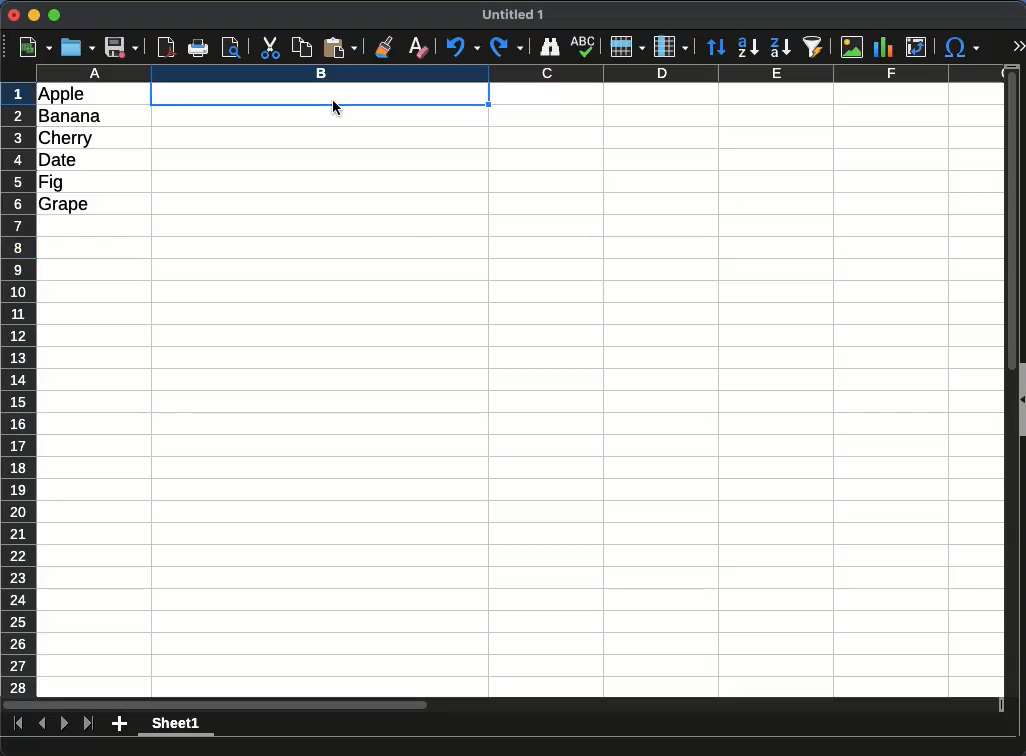  I want to click on chart, so click(884, 47).